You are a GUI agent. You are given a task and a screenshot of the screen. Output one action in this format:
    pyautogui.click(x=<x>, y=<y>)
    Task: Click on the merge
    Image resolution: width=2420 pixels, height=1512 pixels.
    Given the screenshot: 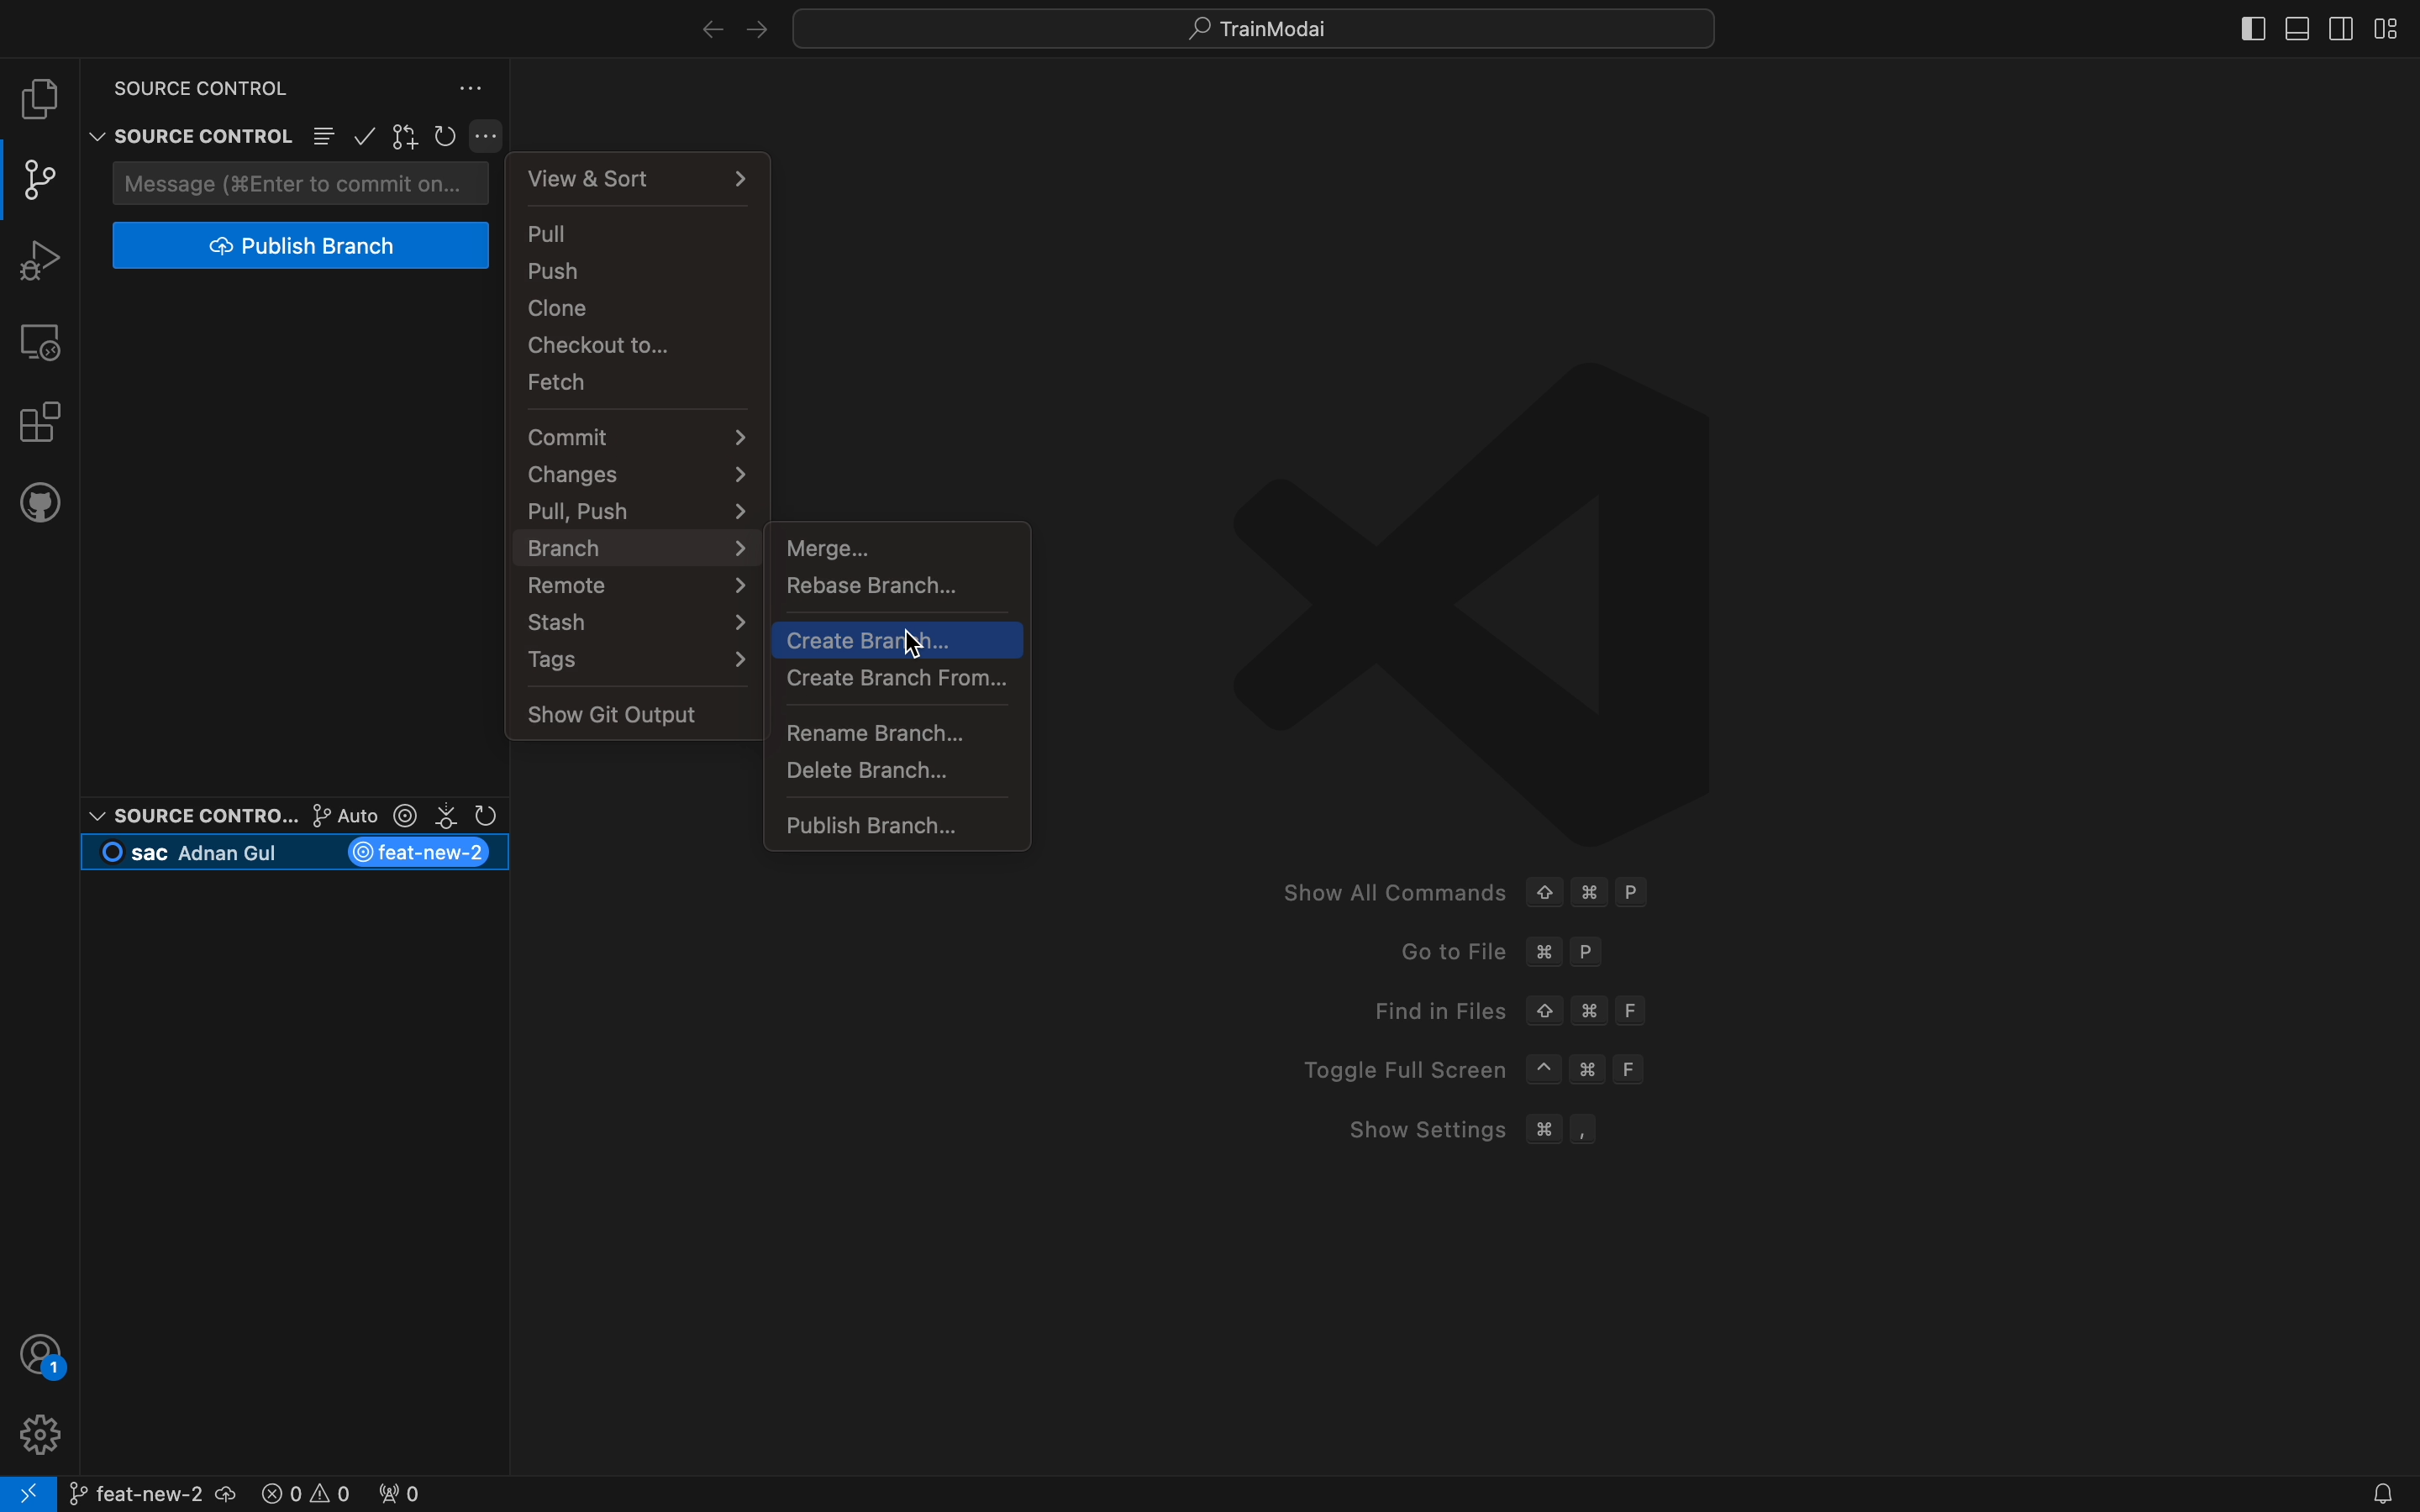 What is the action you would take?
    pyautogui.click(x=903, y=545)
    